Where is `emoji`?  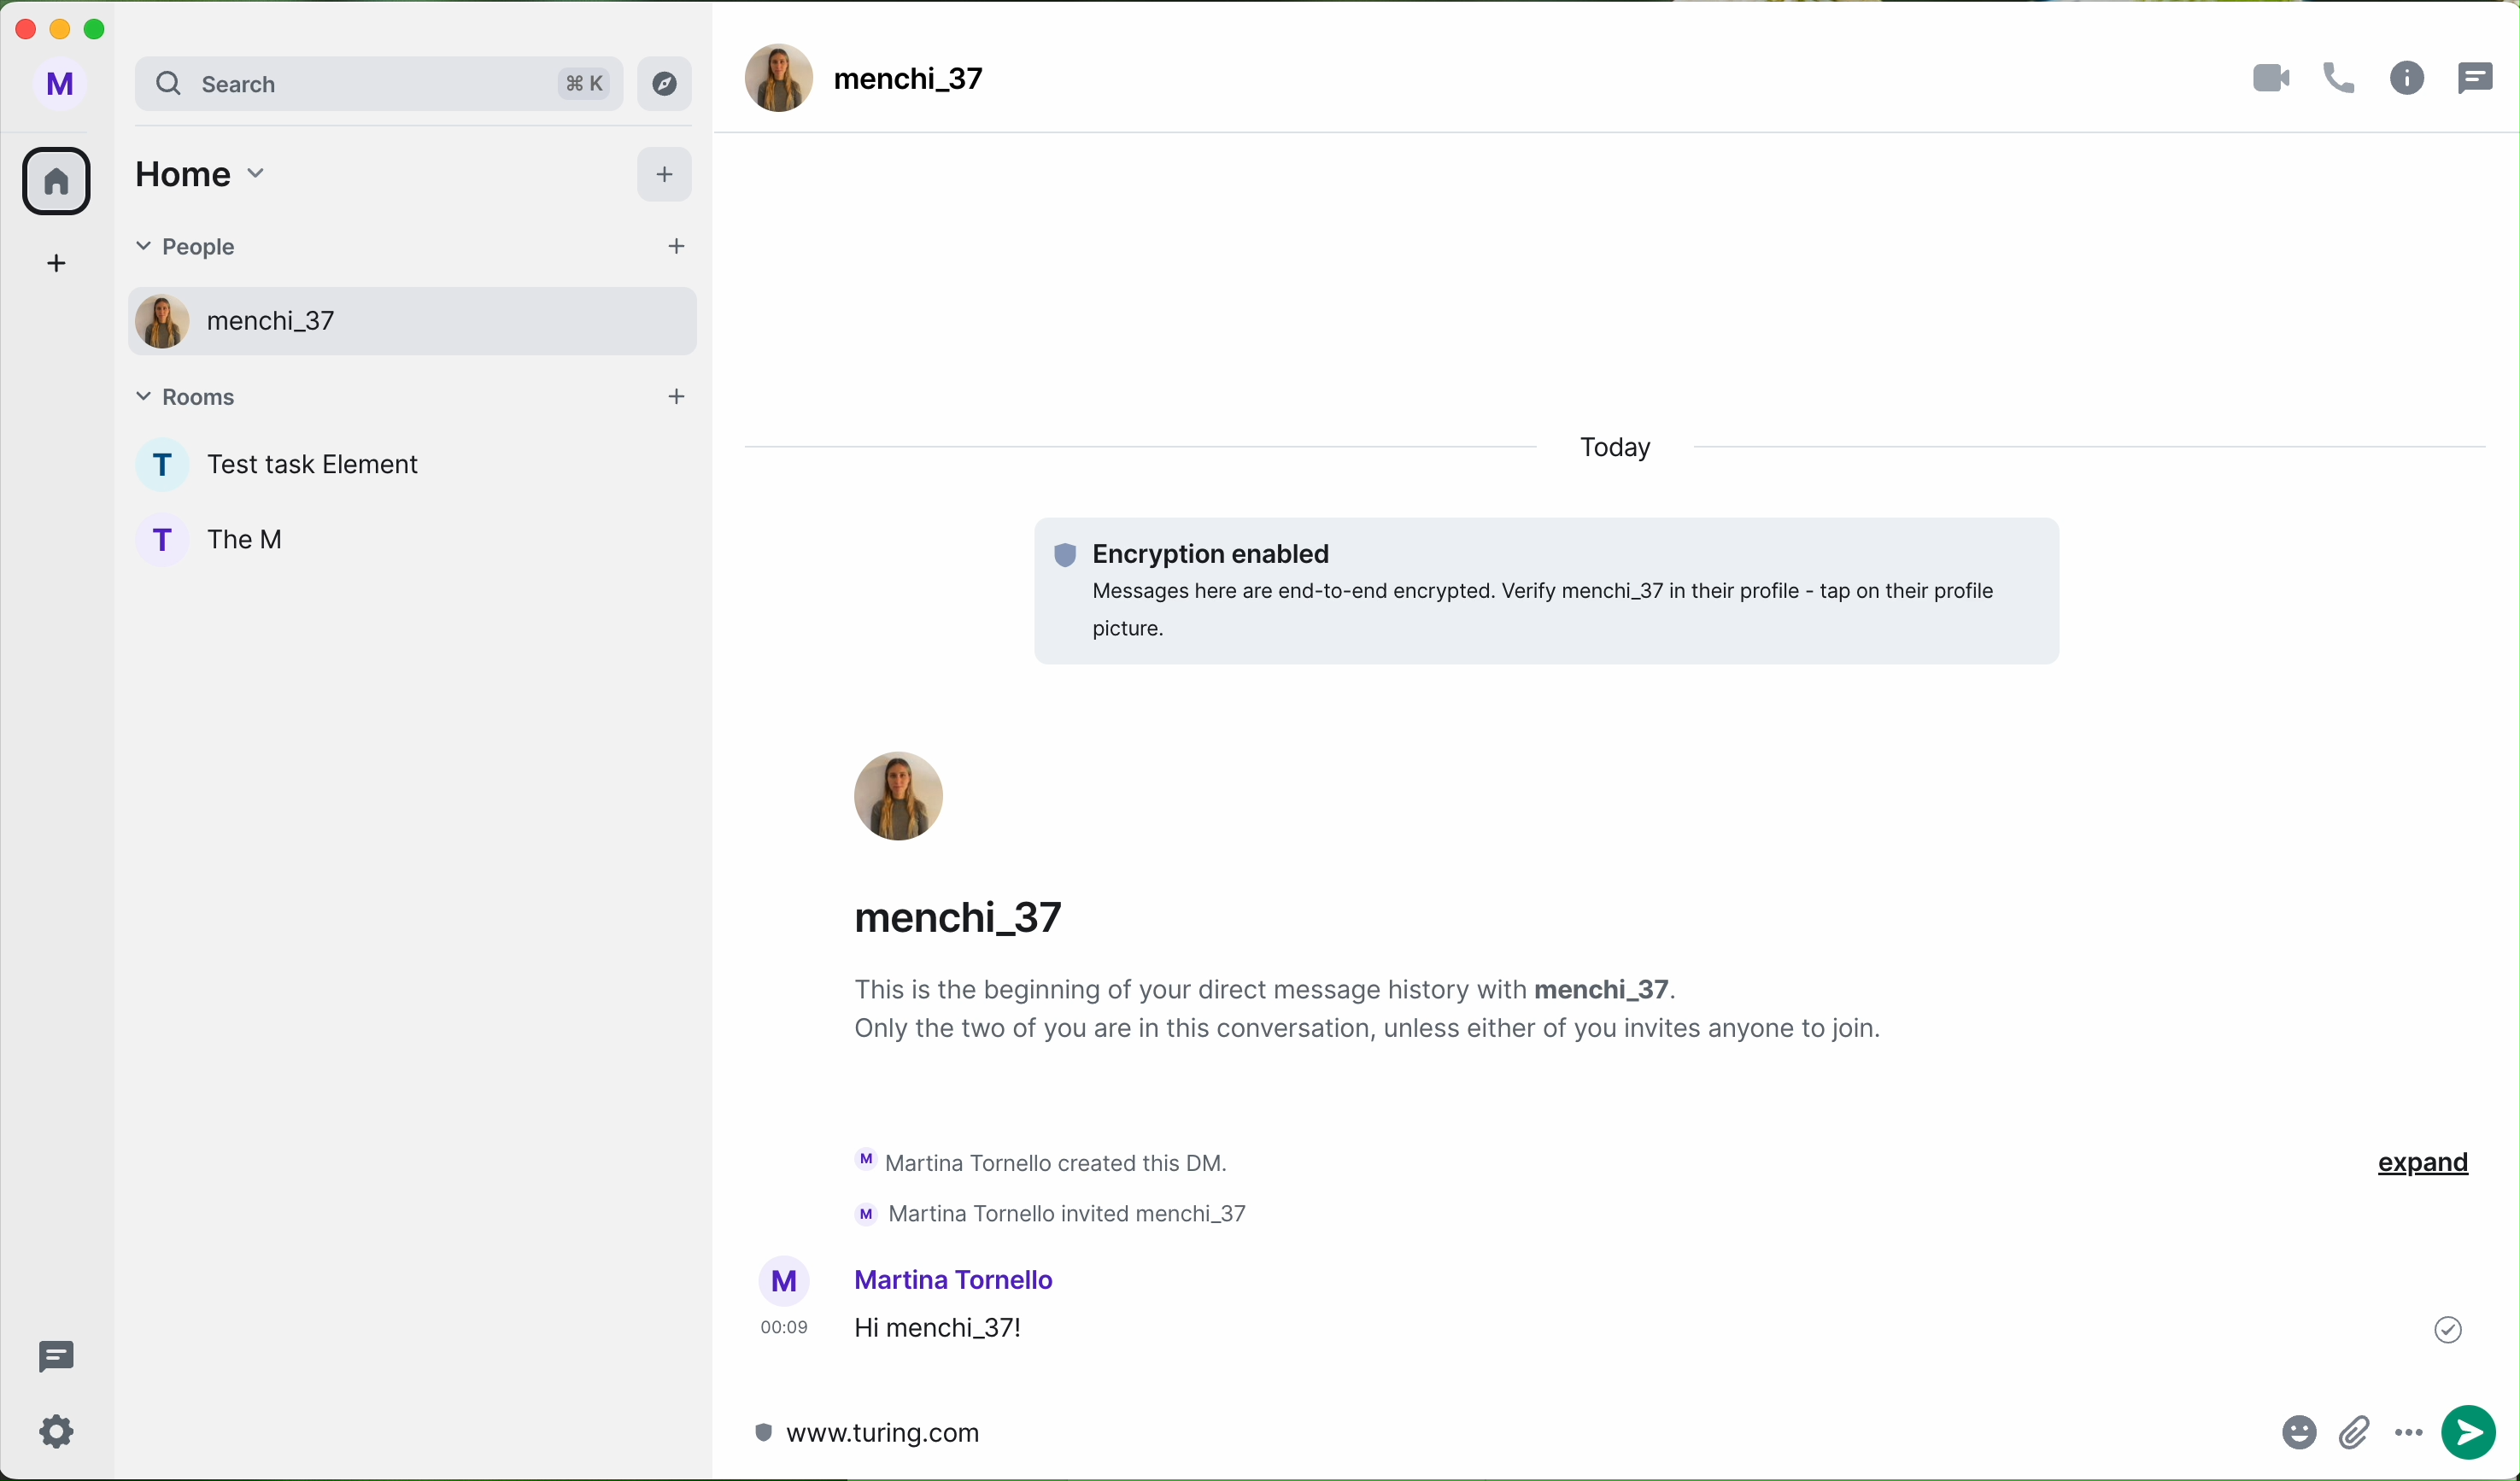
emoji is located at coordinates (2301, 1440).